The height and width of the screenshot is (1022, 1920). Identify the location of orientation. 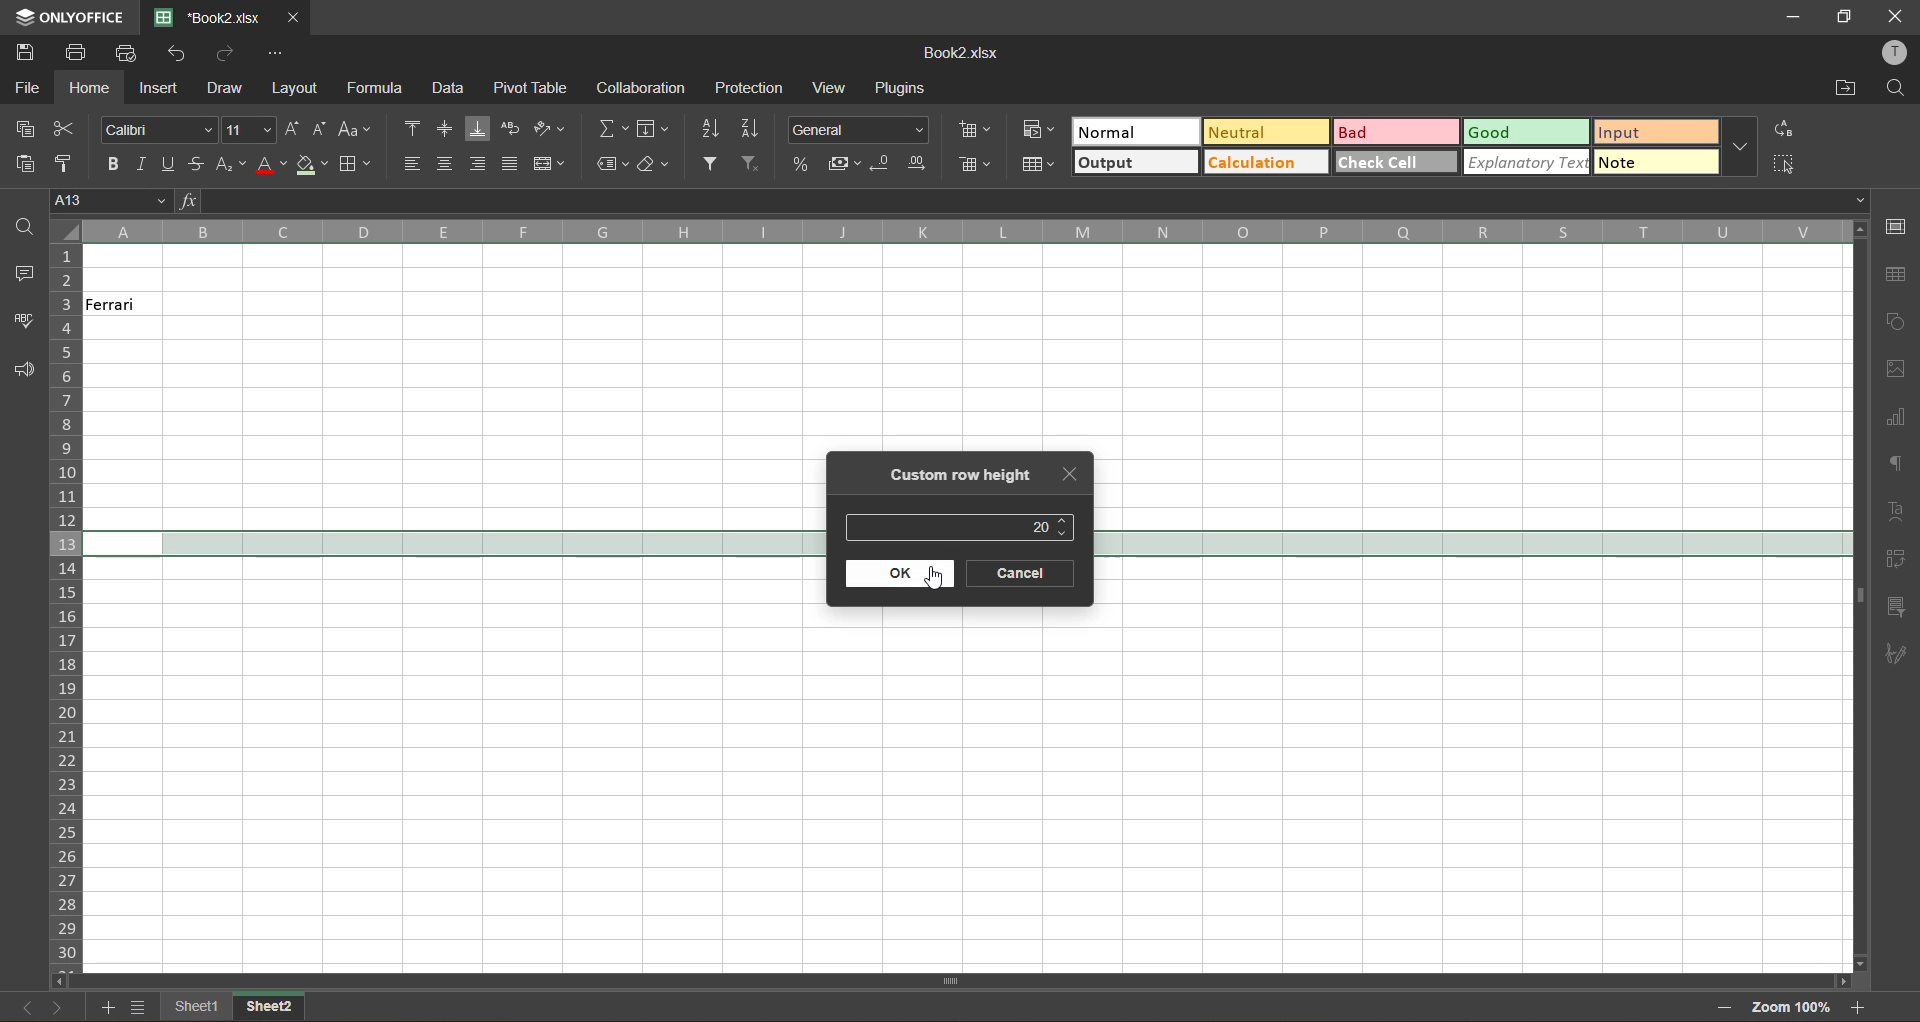
(552, 128).